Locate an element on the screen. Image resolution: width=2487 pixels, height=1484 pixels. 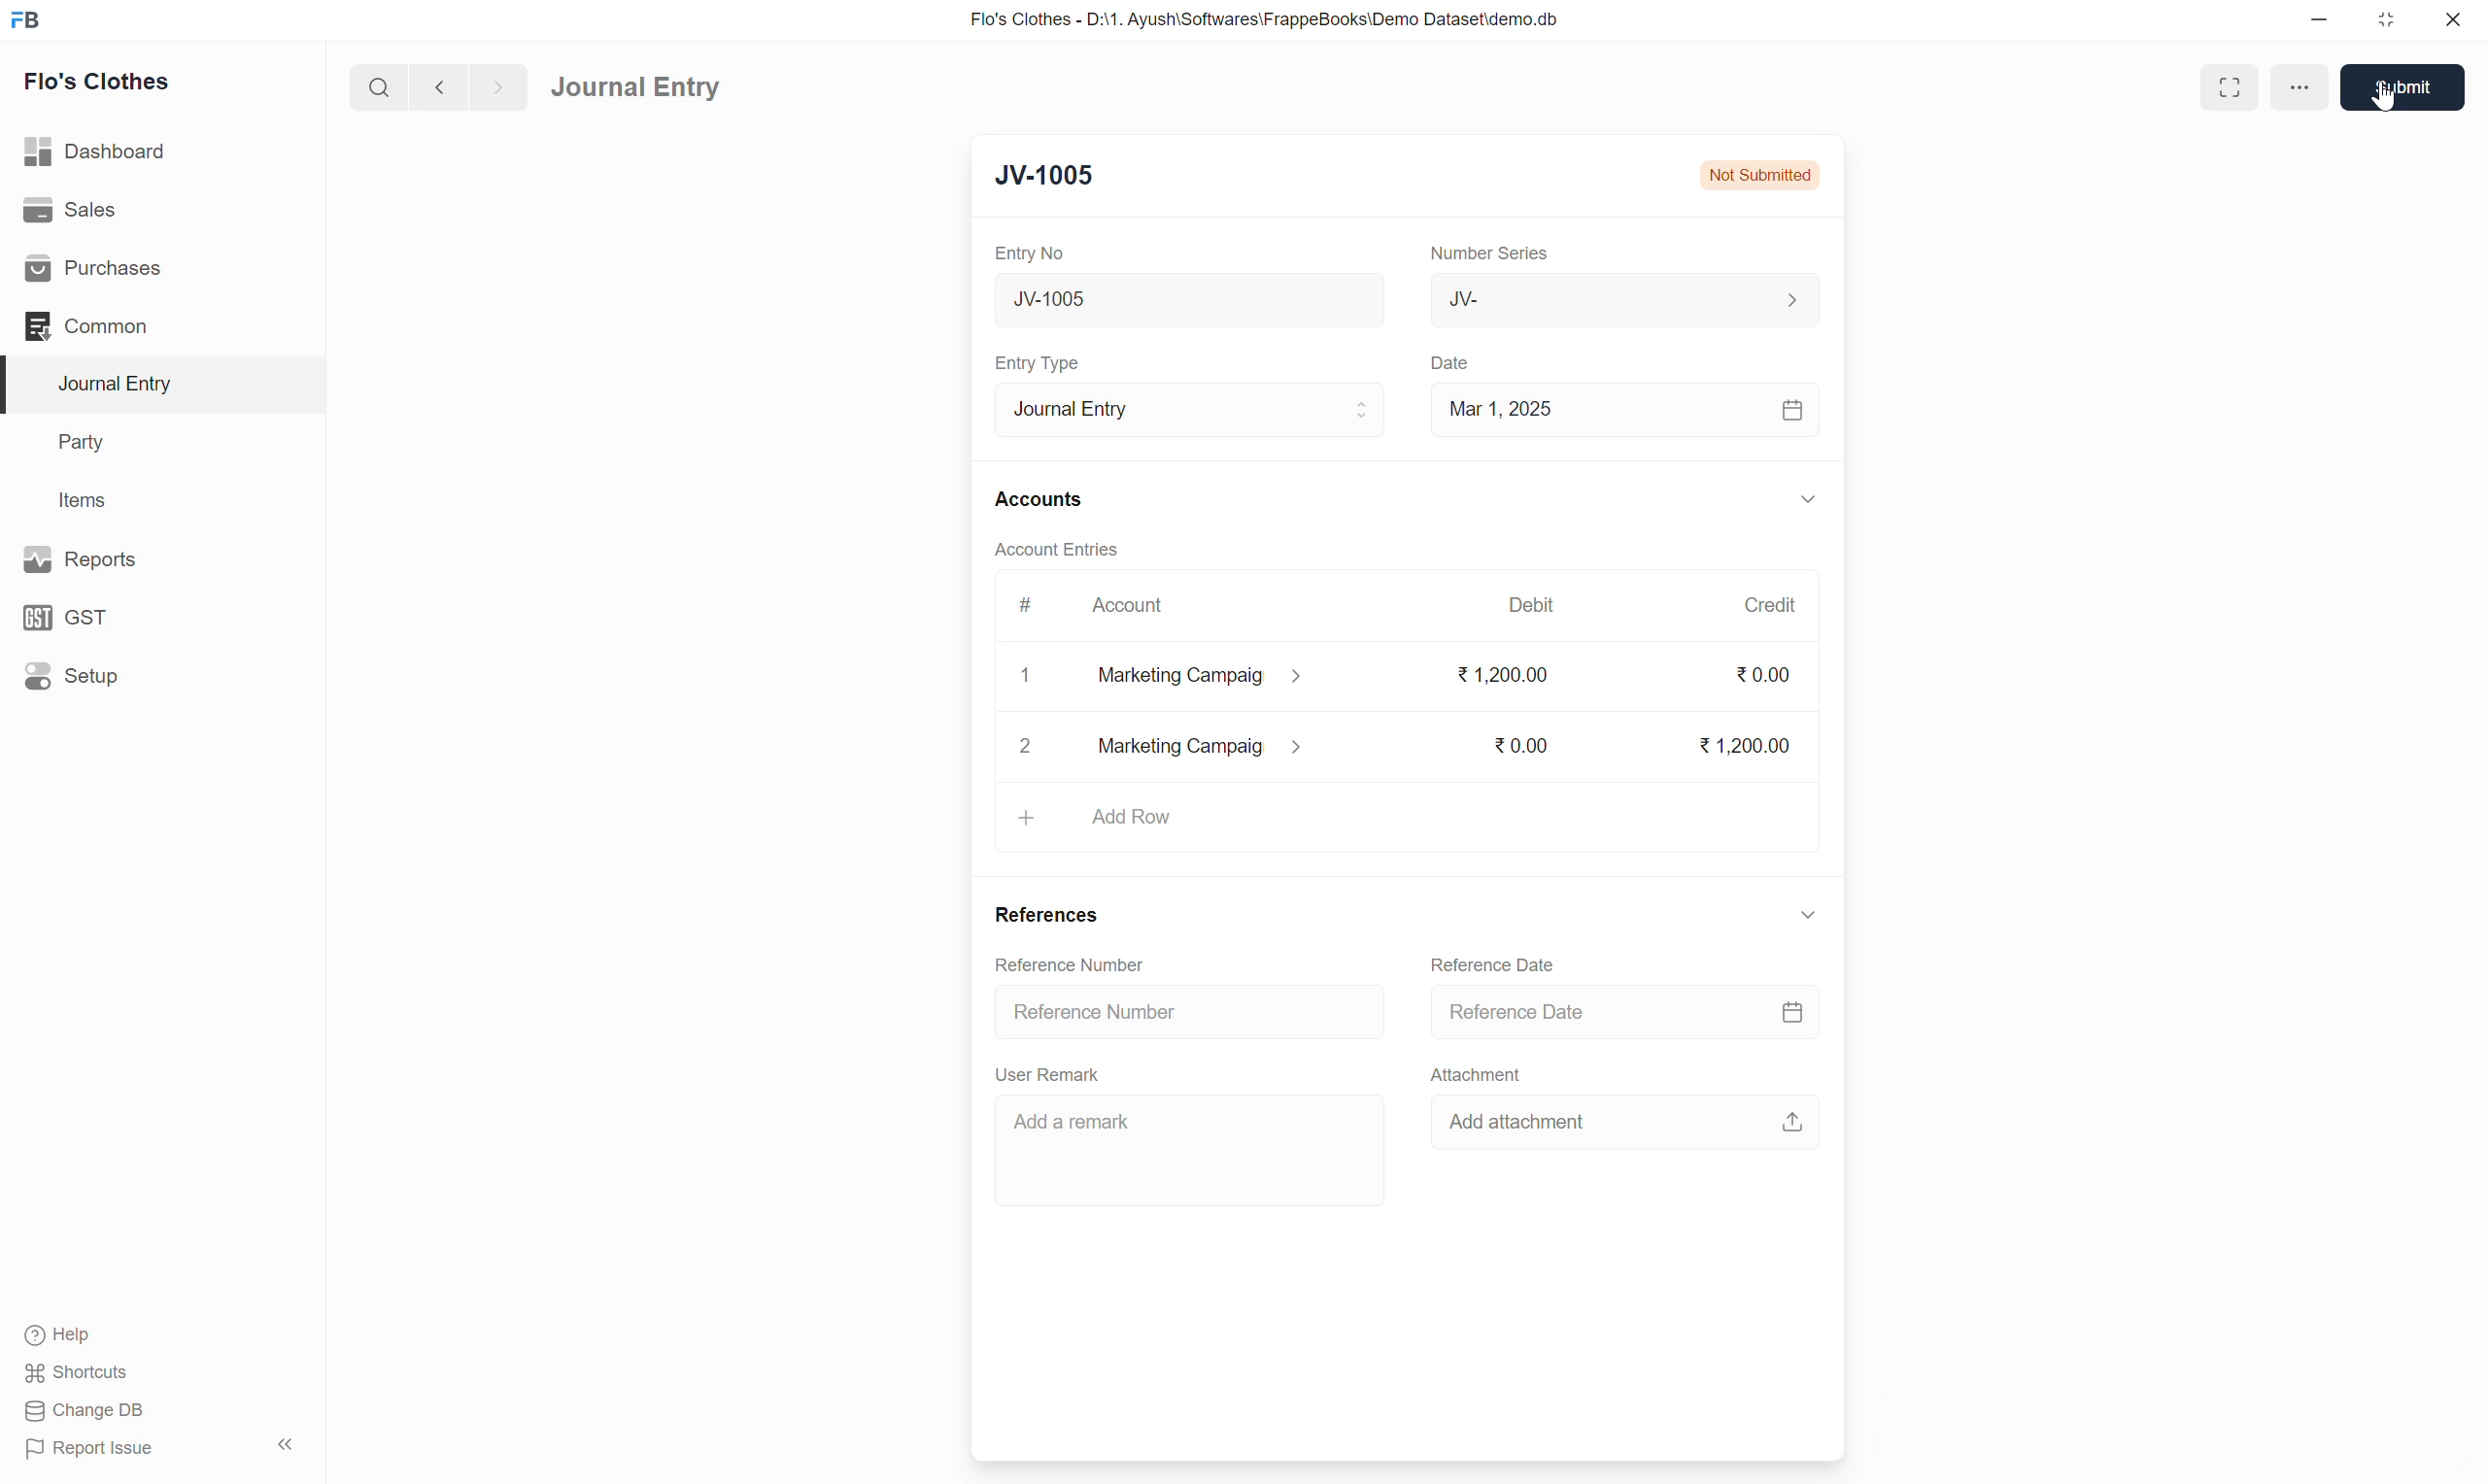
Purchases is located at coordinates (99, 269).